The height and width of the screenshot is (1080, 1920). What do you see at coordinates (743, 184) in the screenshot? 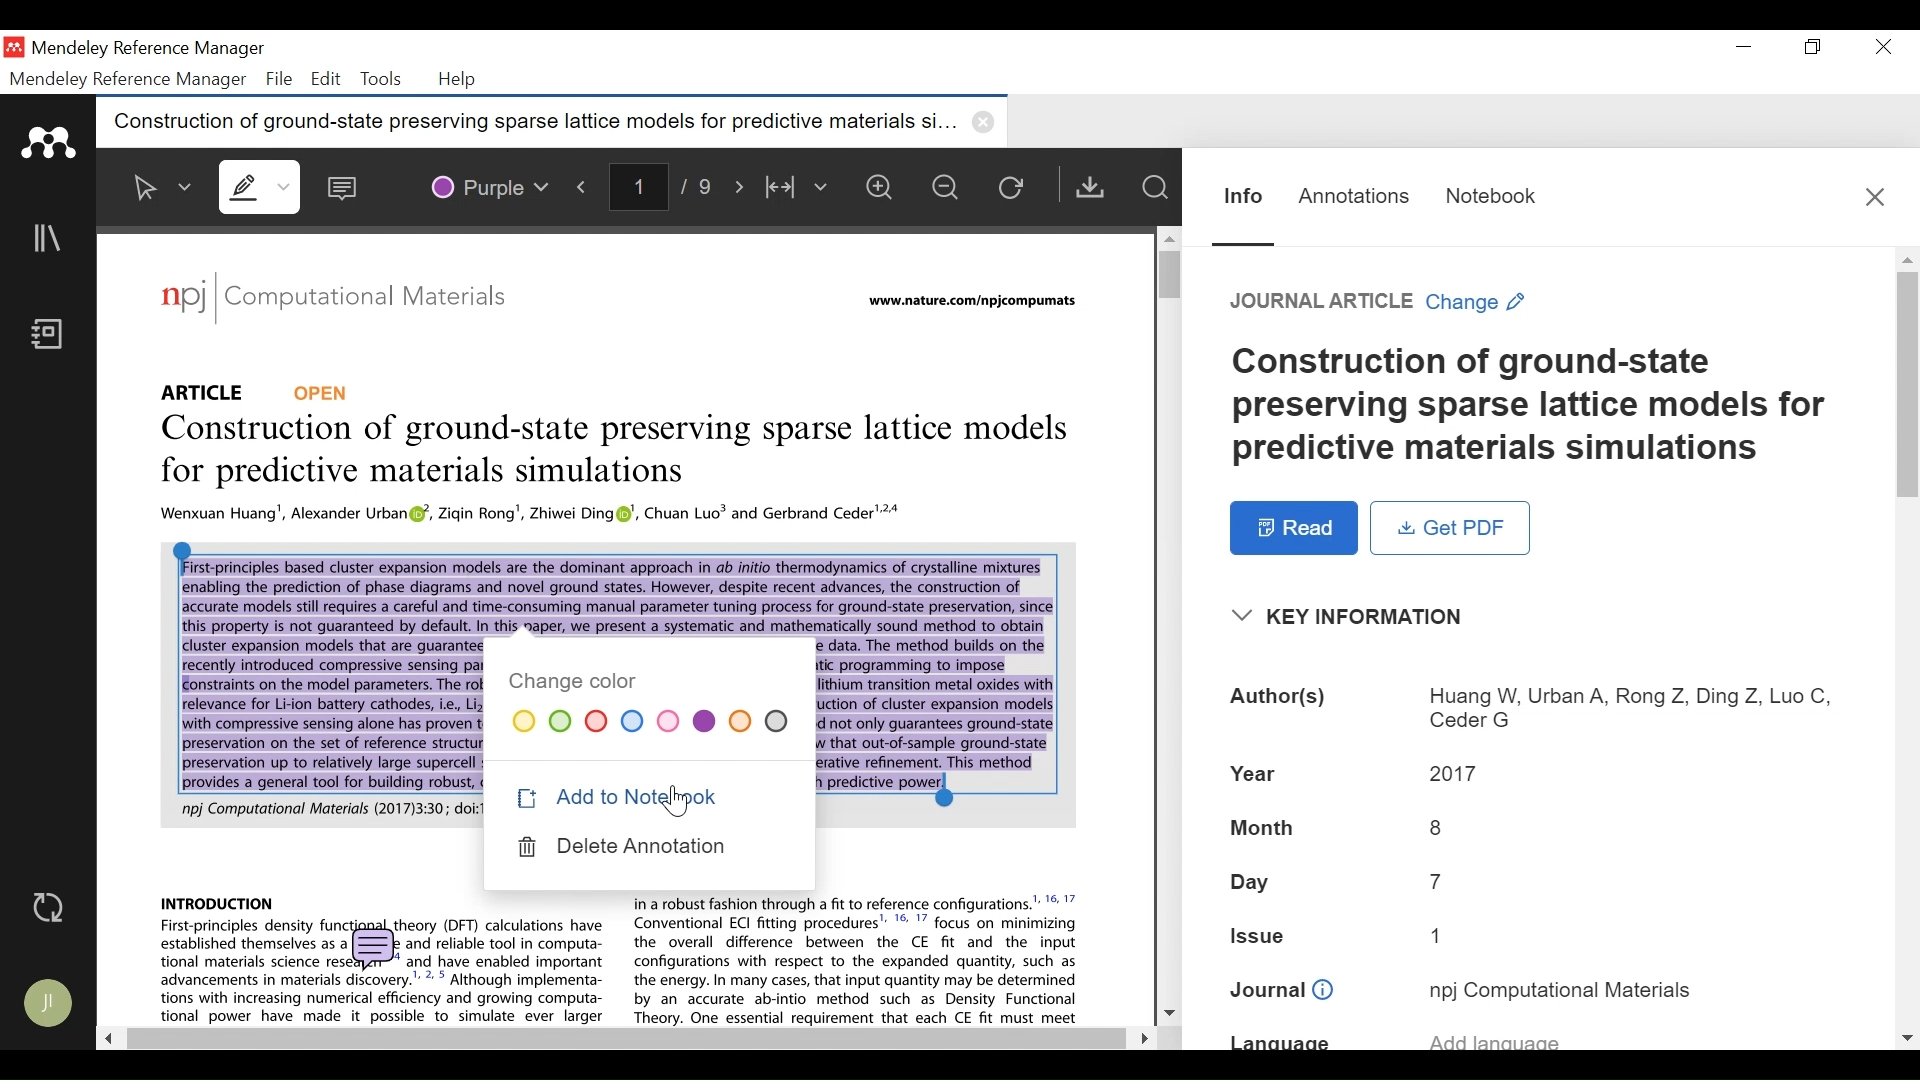
I see `Next Page` at bounding box center [743, 184].